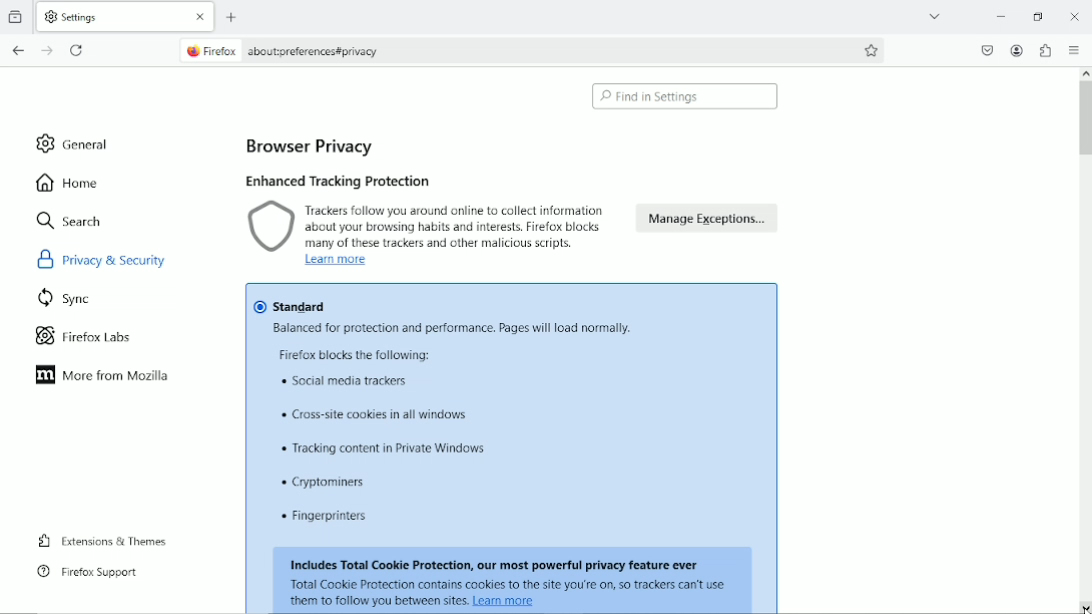 The image size is (1092, 614). I want to click on text, so click(376, 602).